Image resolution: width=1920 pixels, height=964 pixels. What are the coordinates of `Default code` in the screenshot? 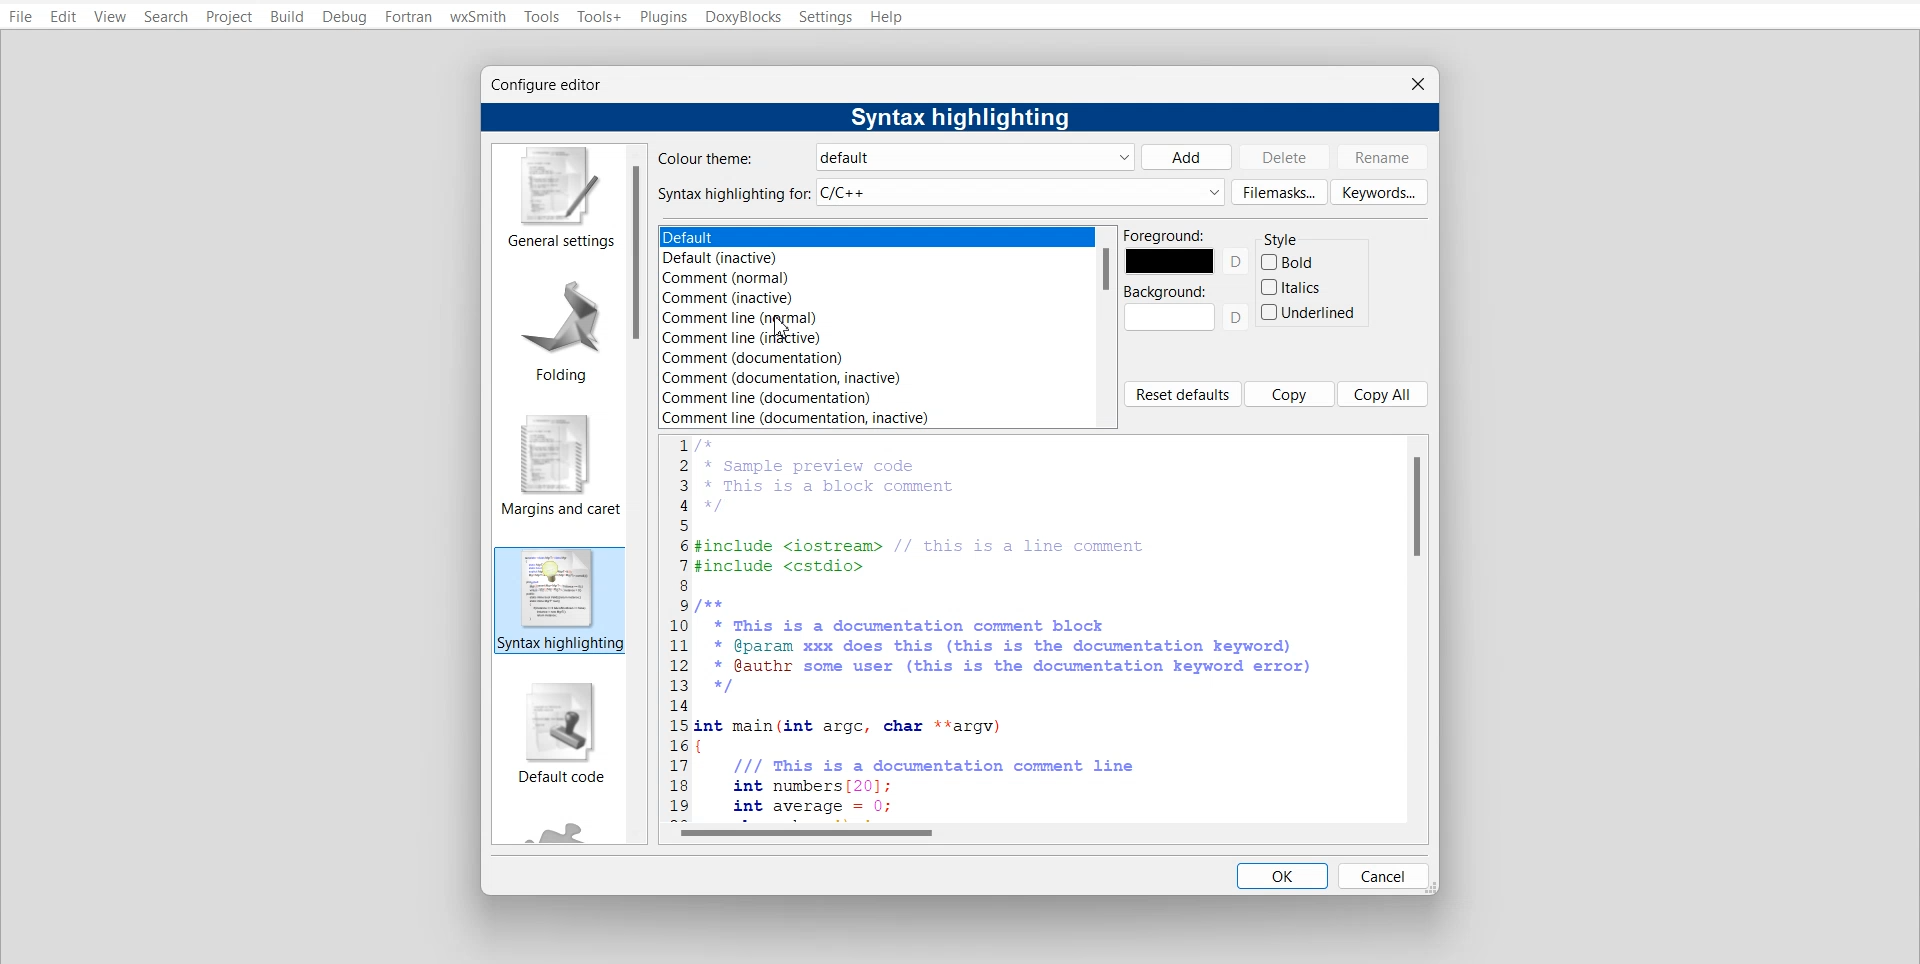 It's located at (556, 734).